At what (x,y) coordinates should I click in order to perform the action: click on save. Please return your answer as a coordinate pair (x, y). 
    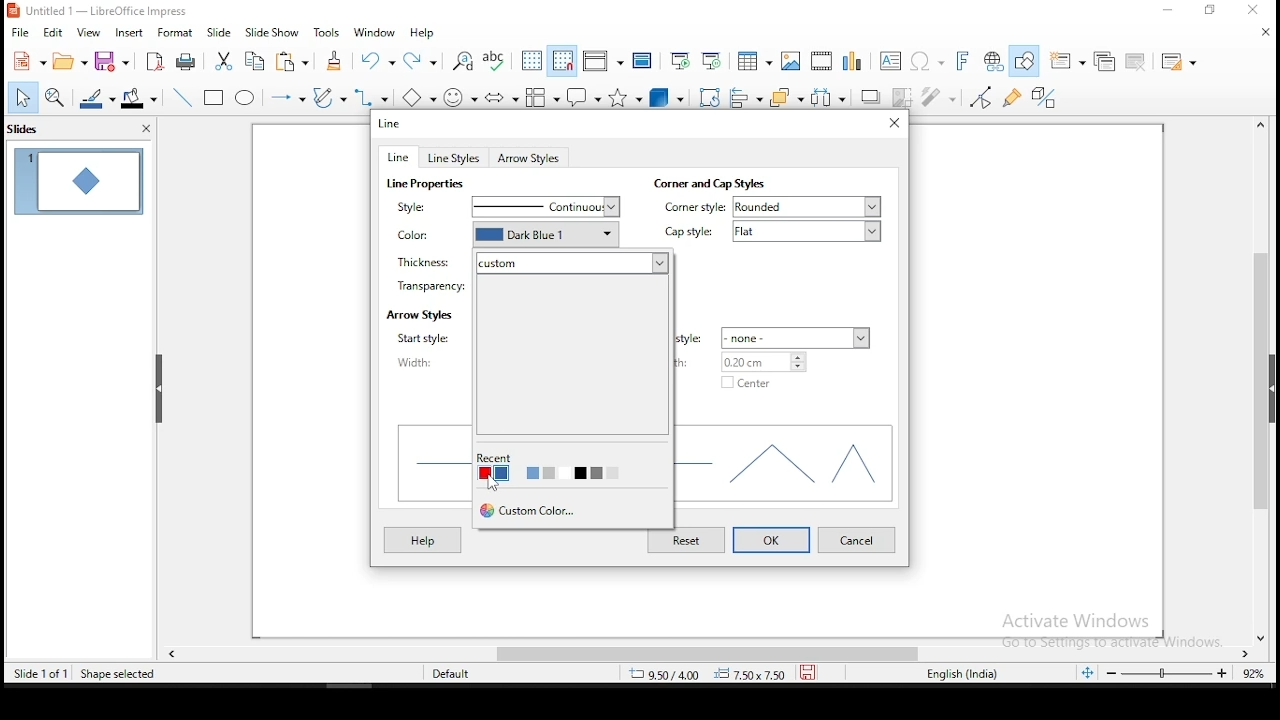
    Looking at the image, I should click on (114, 61).